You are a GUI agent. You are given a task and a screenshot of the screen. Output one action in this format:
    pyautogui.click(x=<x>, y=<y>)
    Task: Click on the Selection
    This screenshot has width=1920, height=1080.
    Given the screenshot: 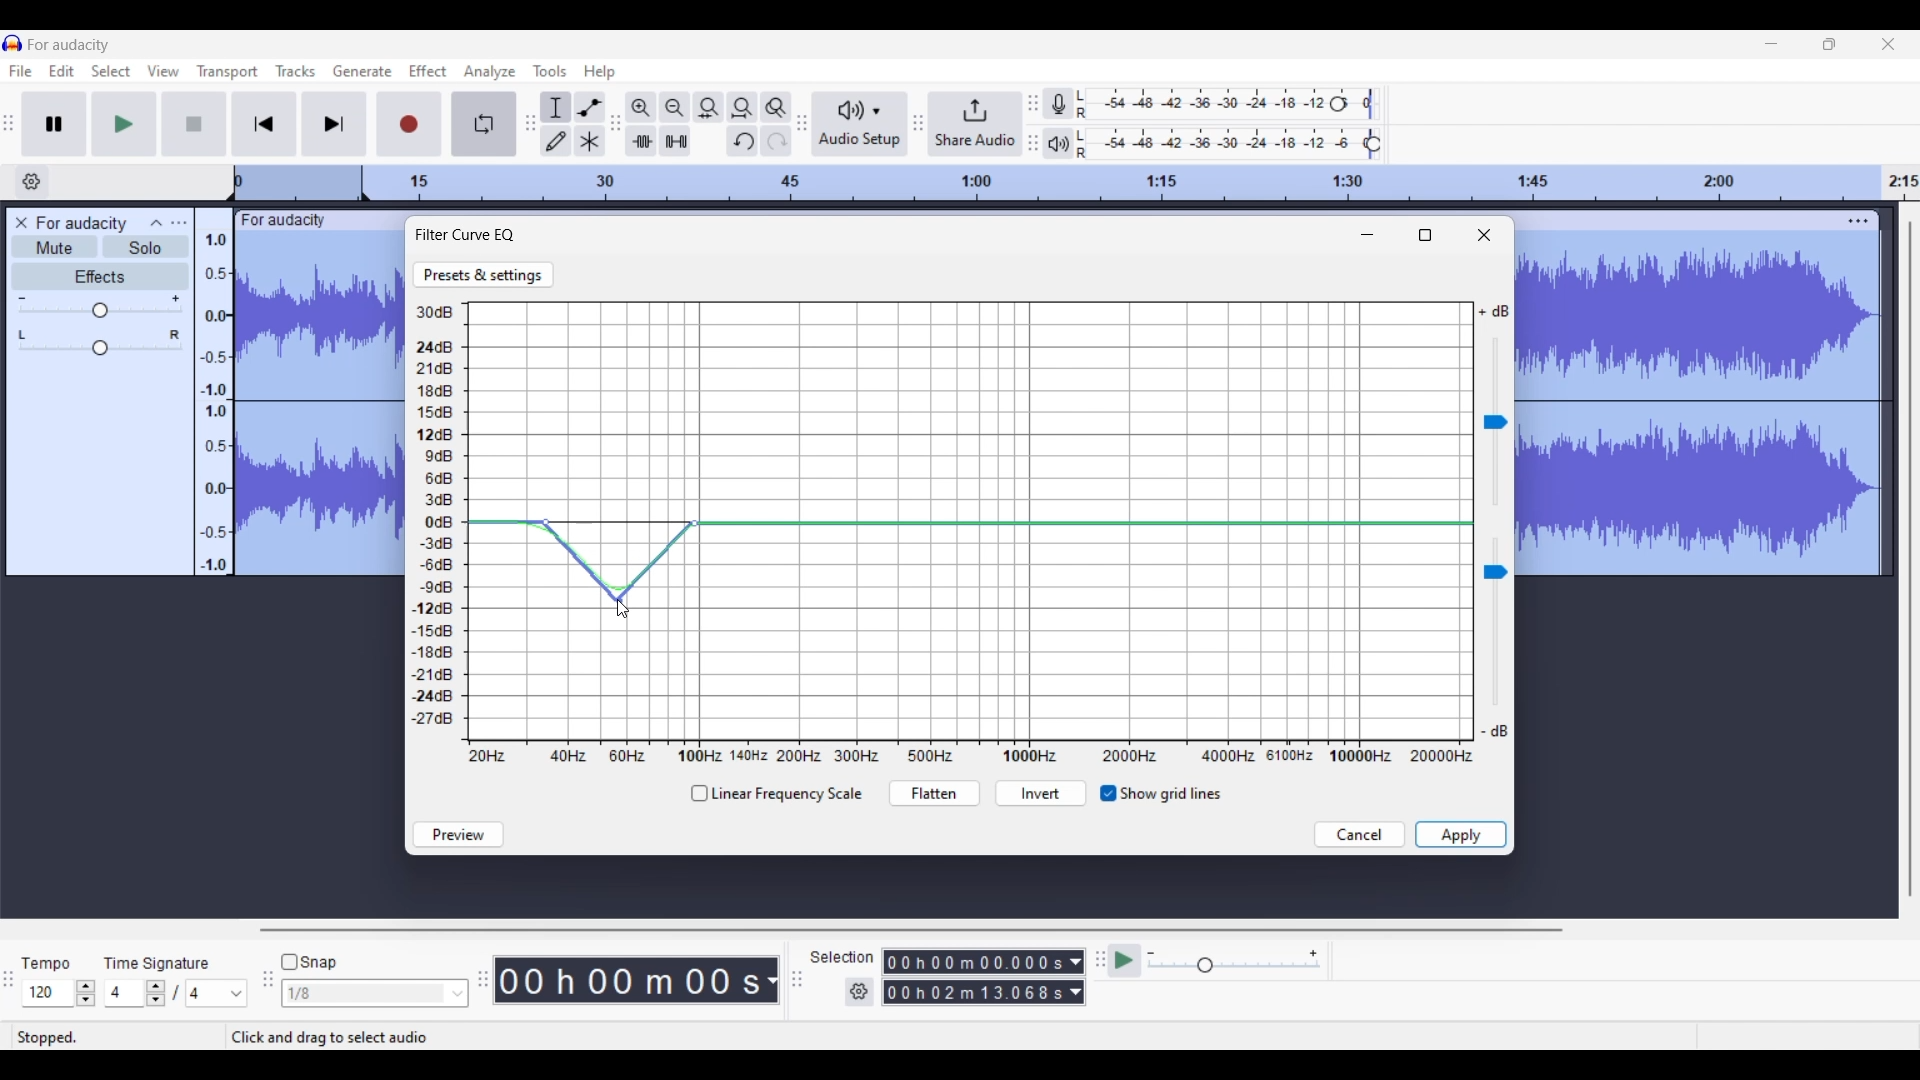 What is the action you would take?
    pyautogui.click(x=842, y=959)
    